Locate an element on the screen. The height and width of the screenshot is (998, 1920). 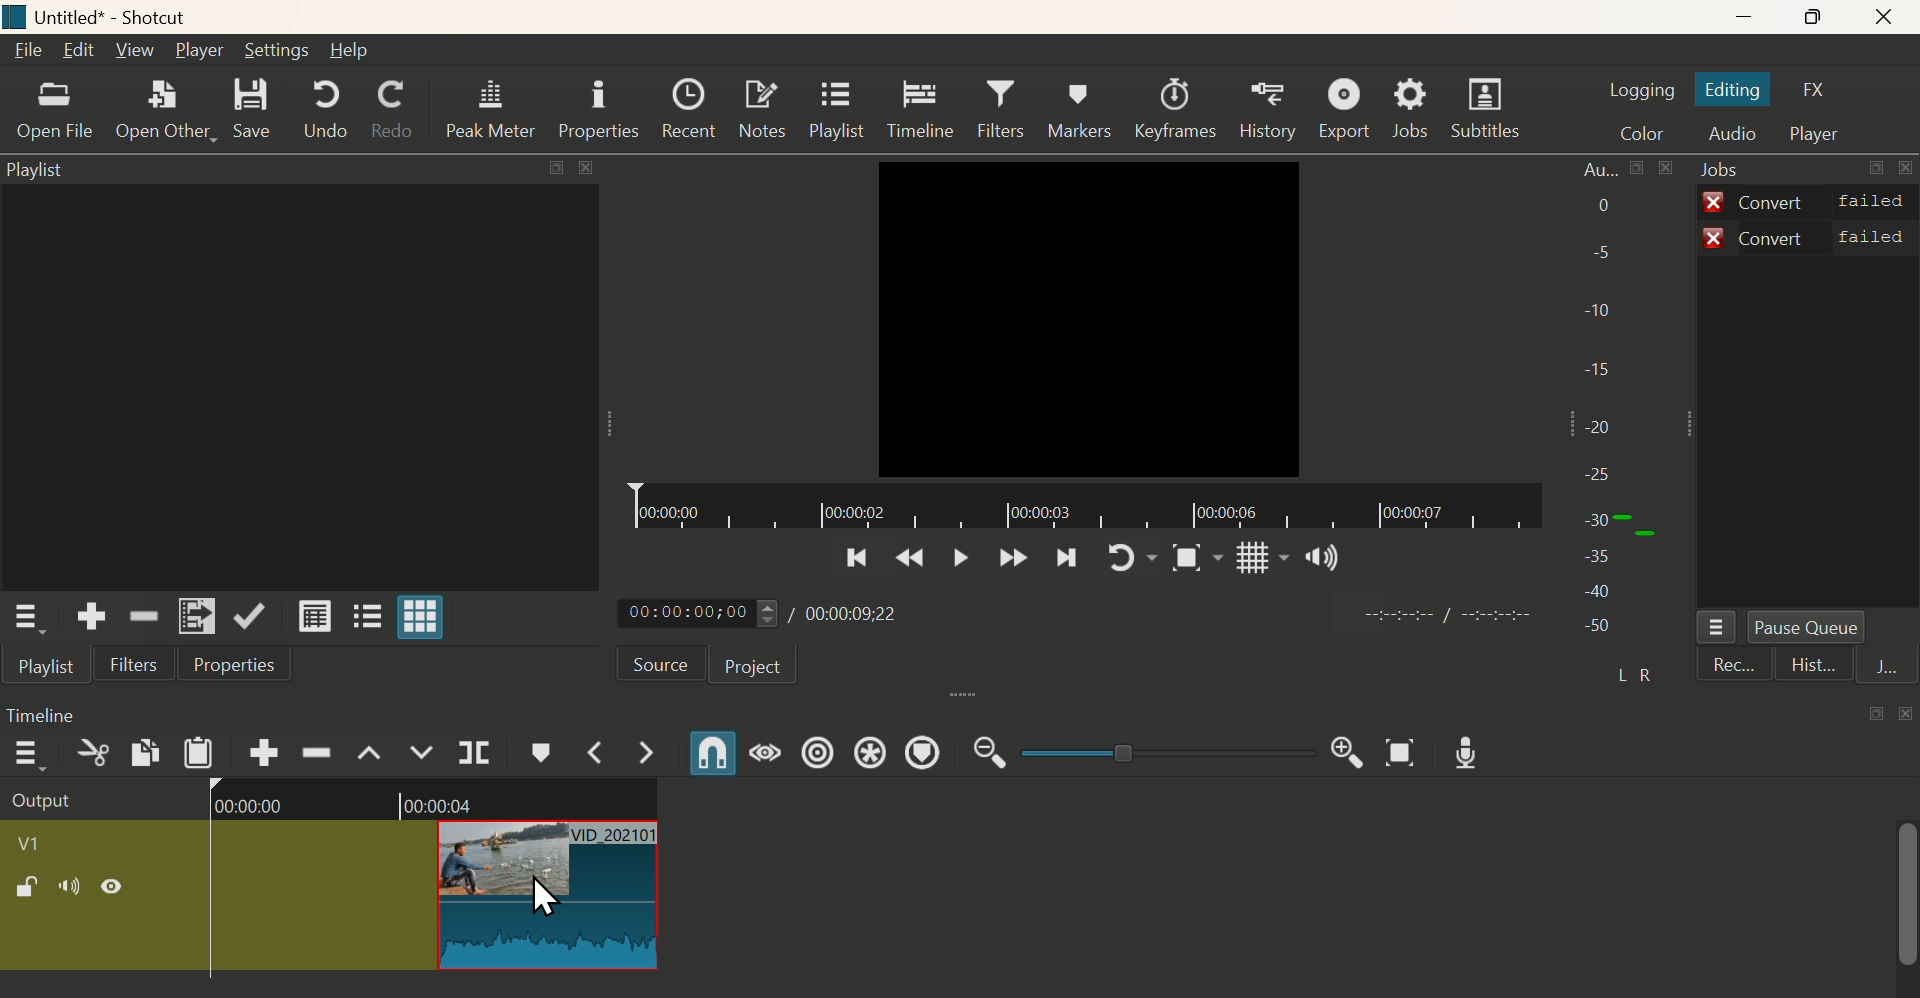
View is located at coordinates (133, 48).